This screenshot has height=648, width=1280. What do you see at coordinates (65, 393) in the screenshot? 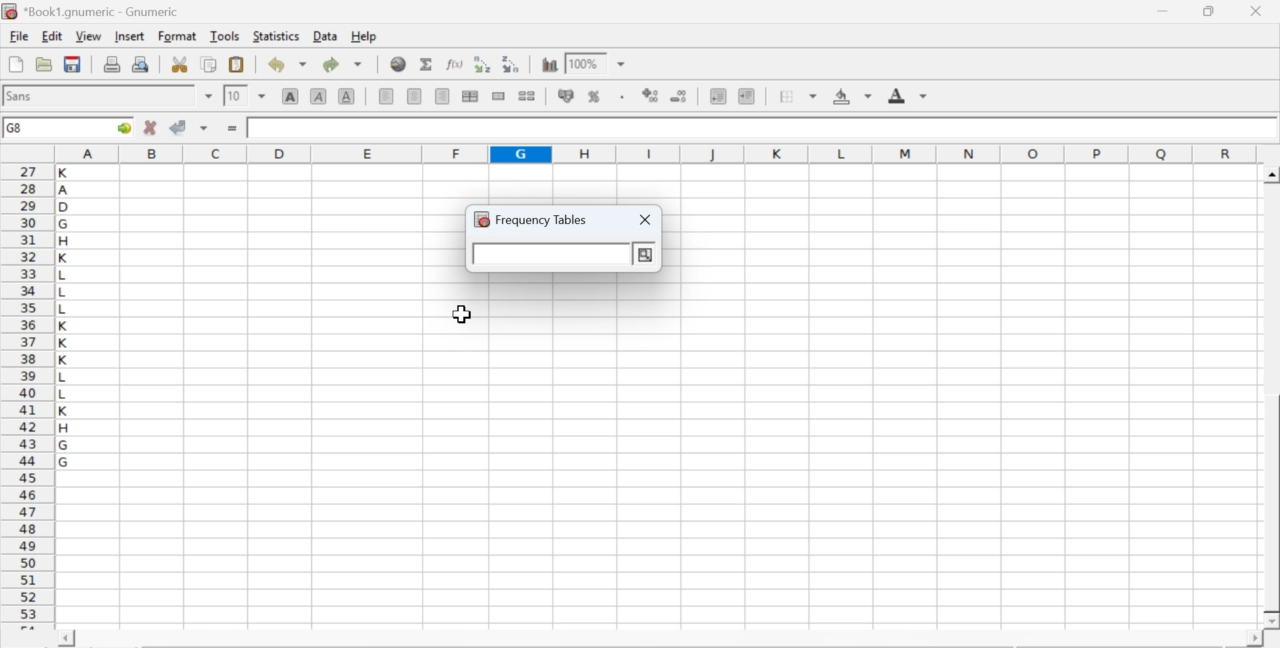
I see `alphabets` at bounding box center [65, 393].